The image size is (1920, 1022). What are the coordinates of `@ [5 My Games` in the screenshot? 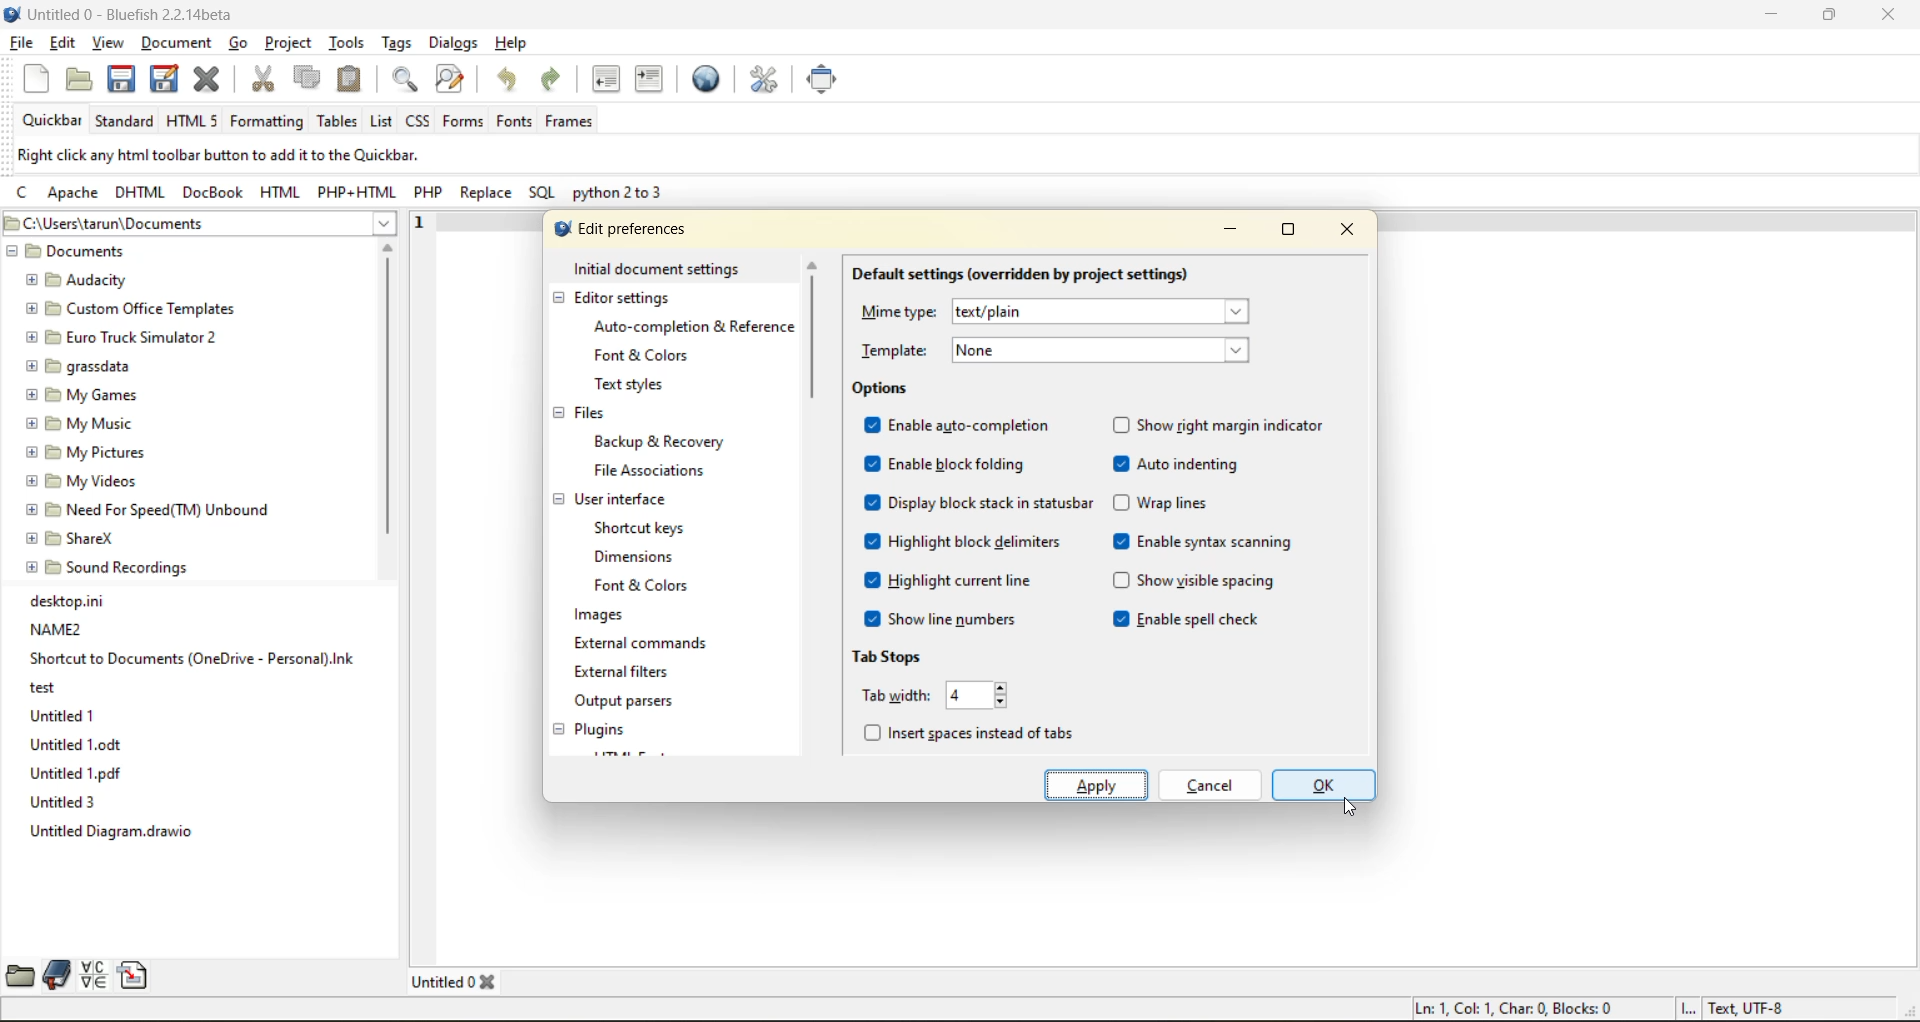 It's located at (79, 394).